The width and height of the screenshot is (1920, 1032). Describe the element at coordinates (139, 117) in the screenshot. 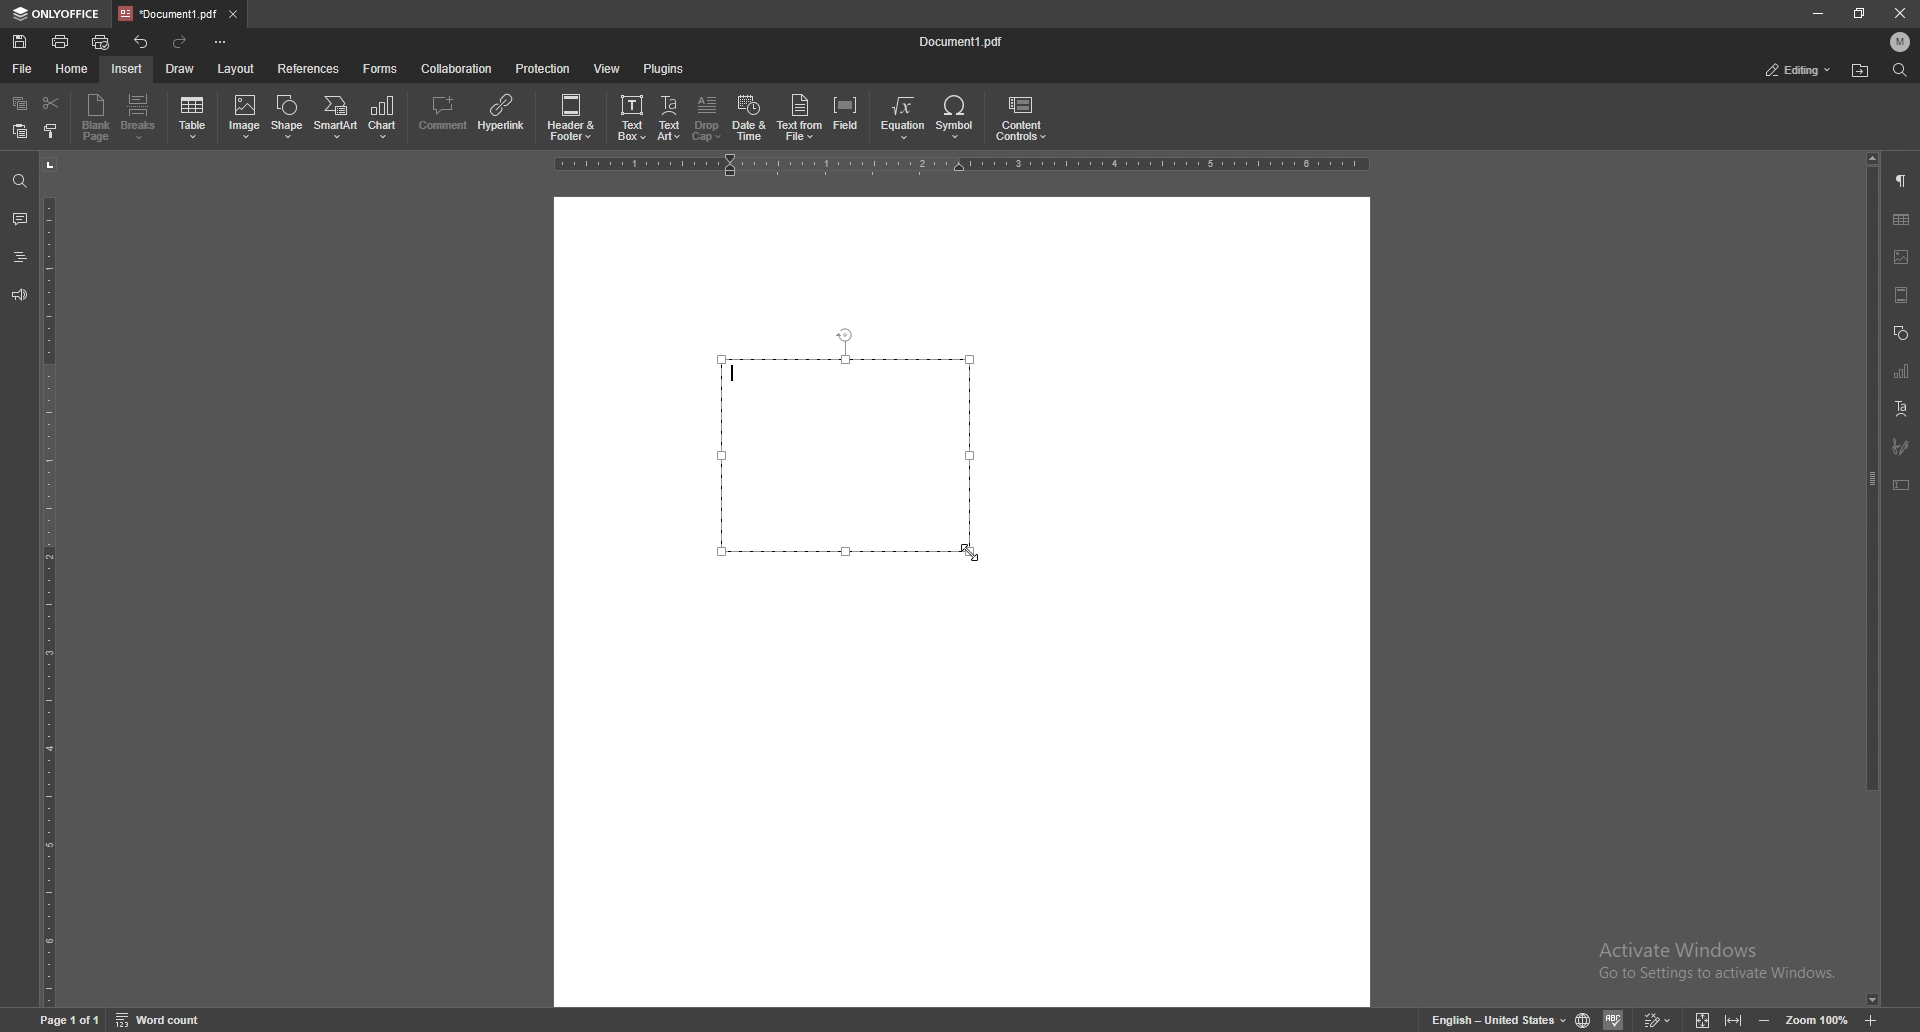

I see `breaks` at that location.